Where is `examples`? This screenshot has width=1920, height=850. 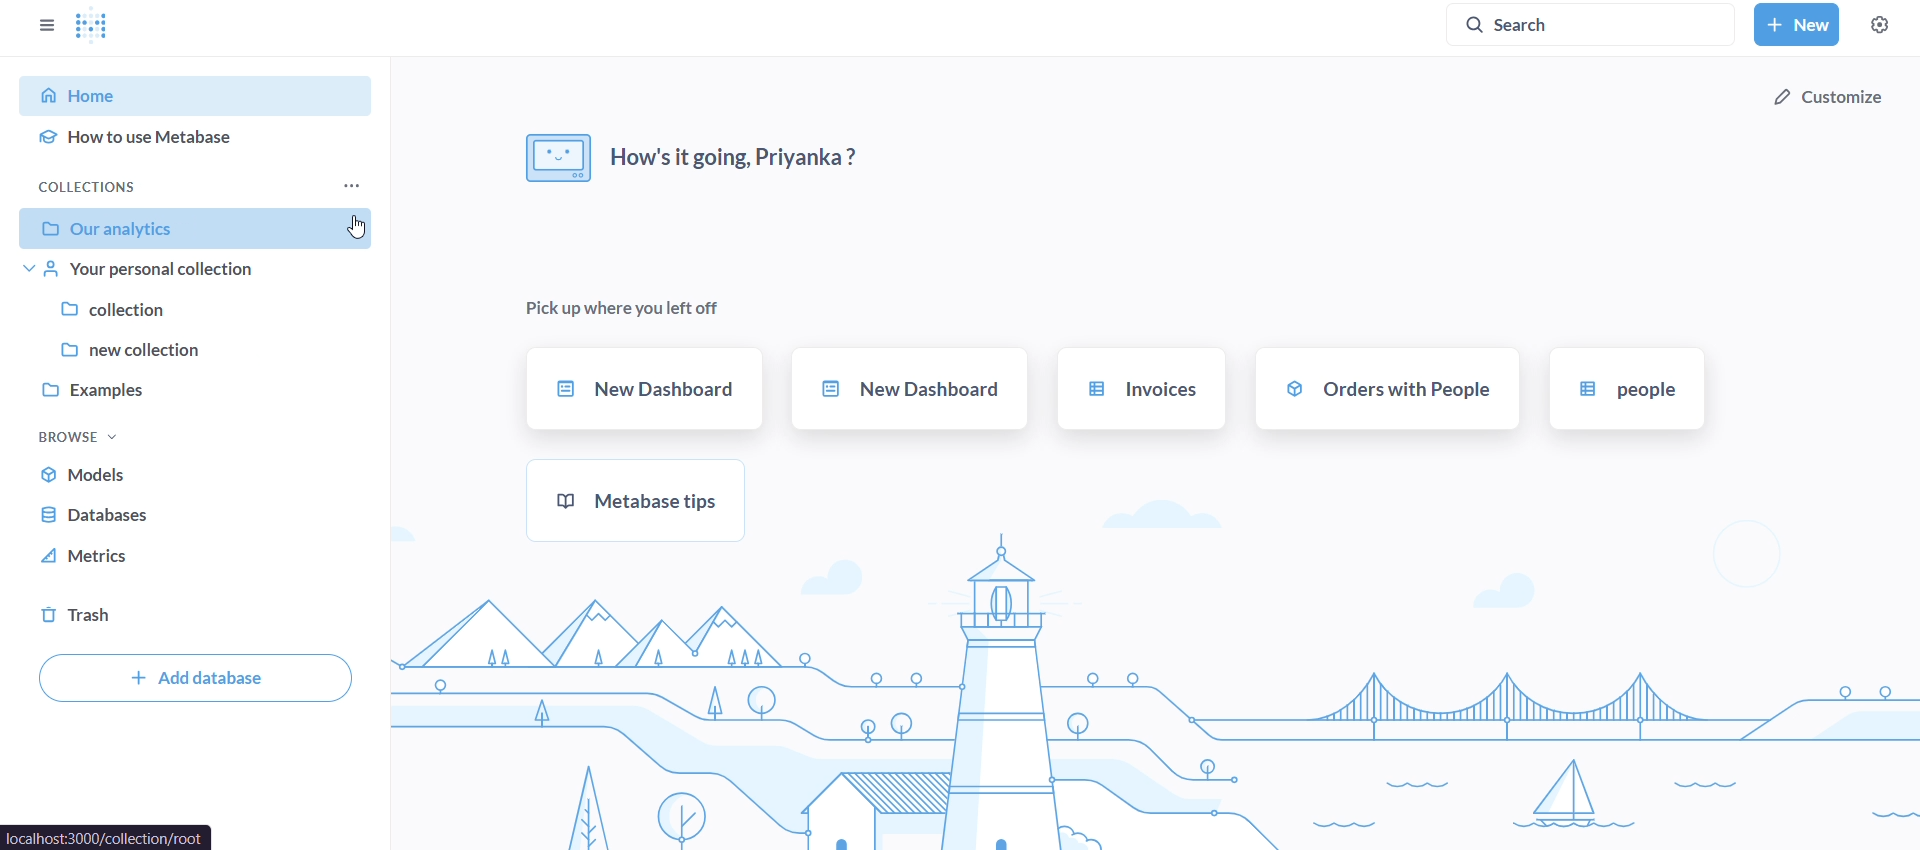 examples is located at coordinates (198, 387).